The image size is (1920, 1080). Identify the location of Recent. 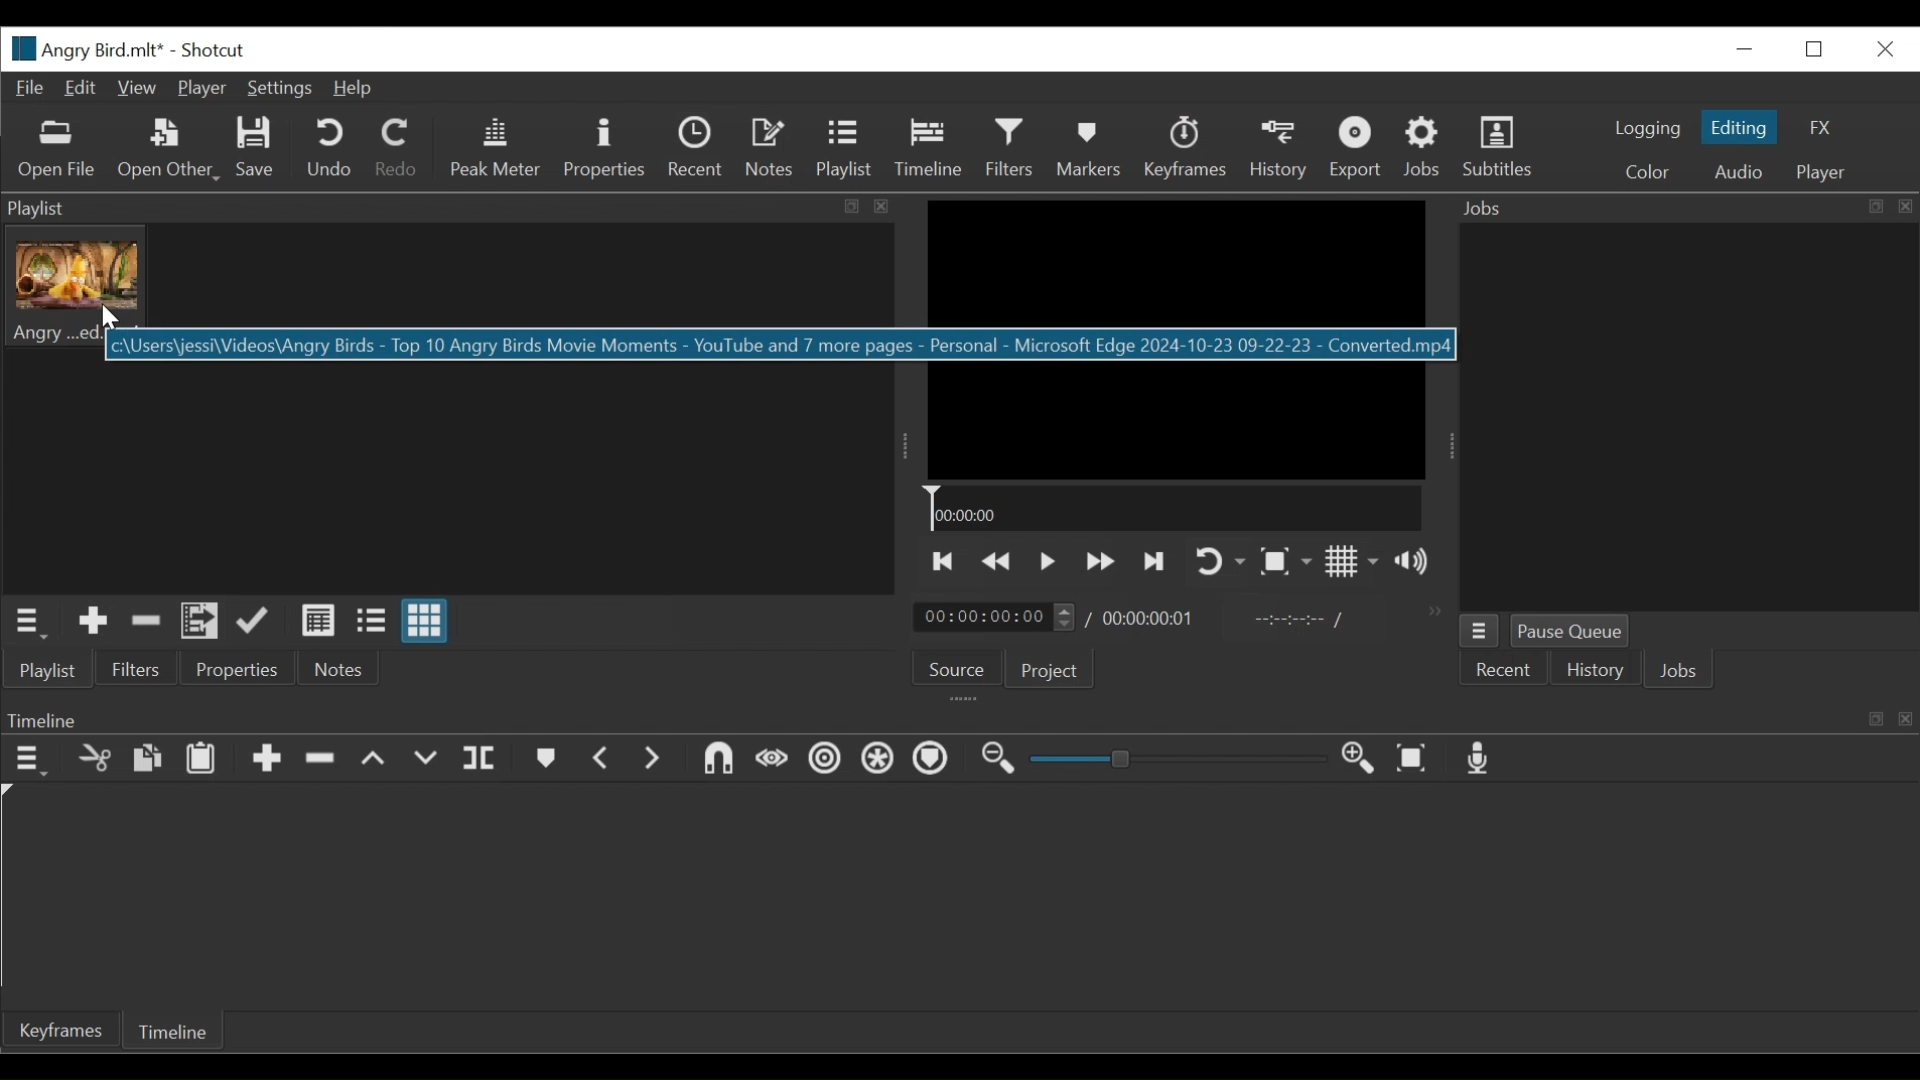
(1502, 670).